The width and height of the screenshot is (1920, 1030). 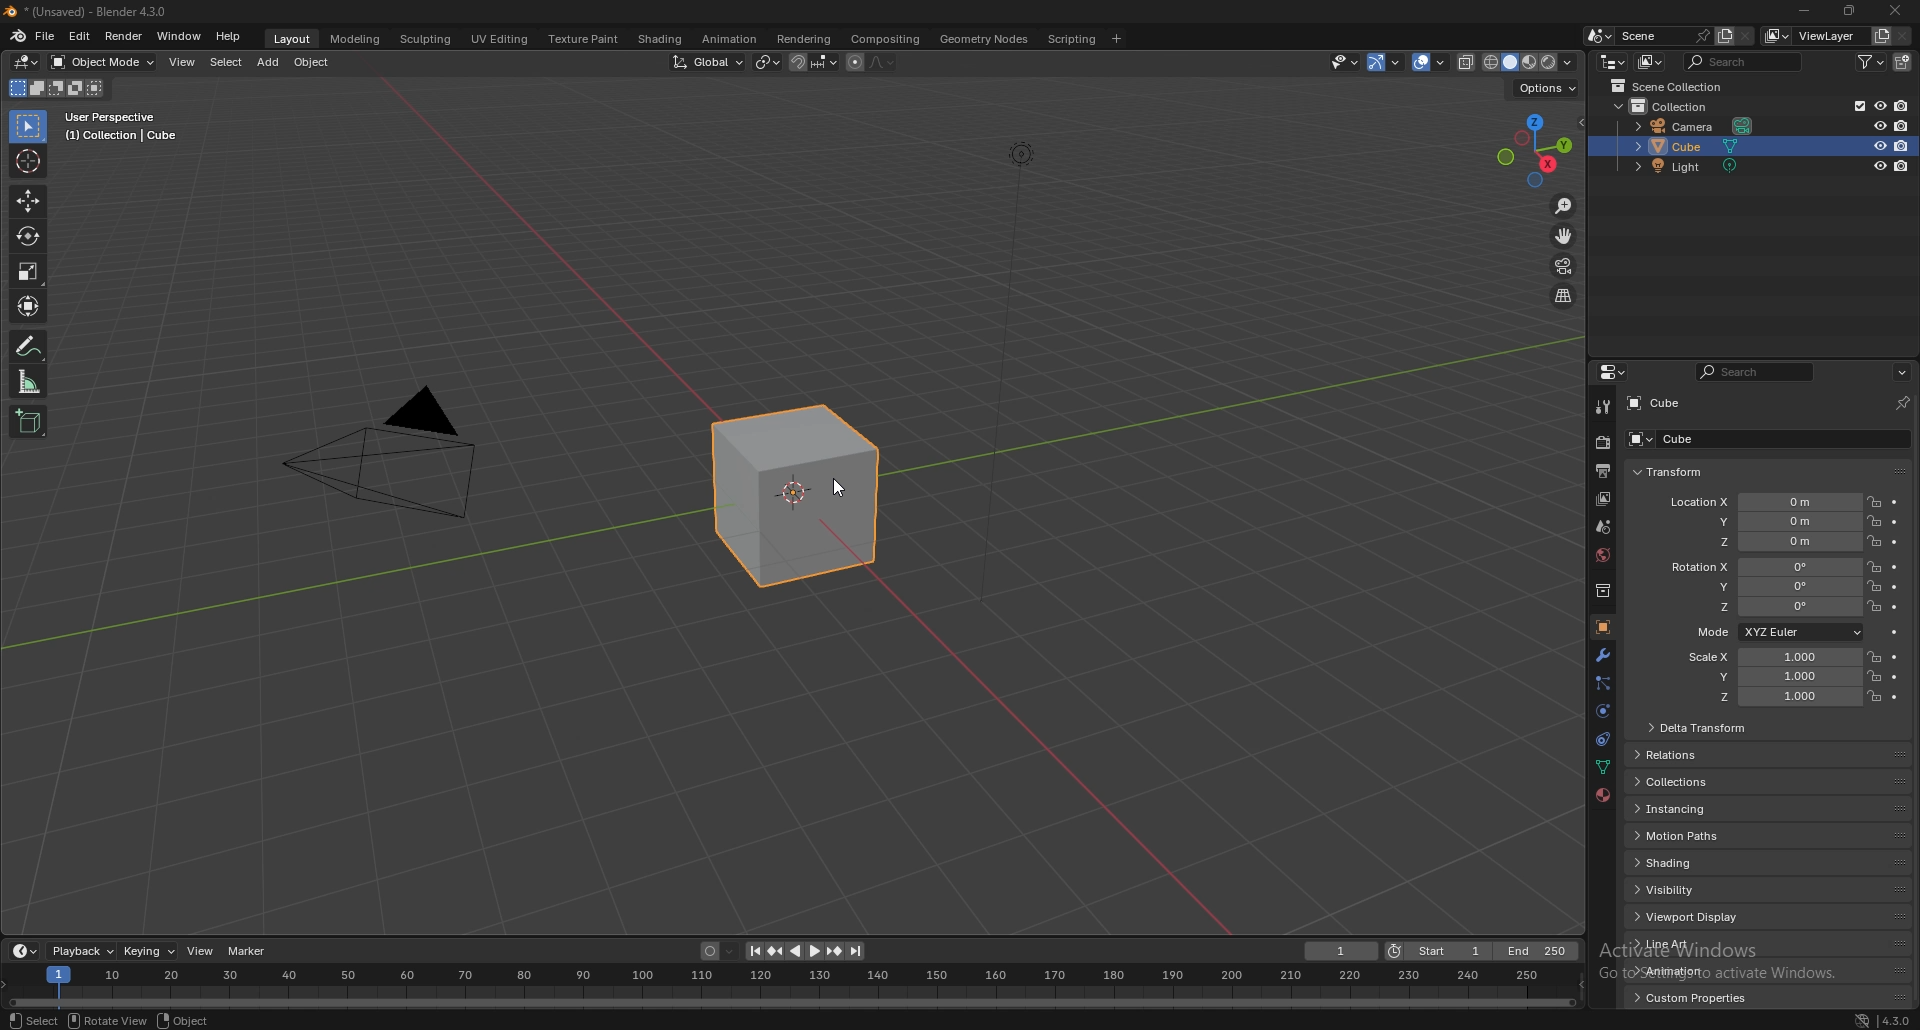 I want to click on object, so click(x=312, y=62).